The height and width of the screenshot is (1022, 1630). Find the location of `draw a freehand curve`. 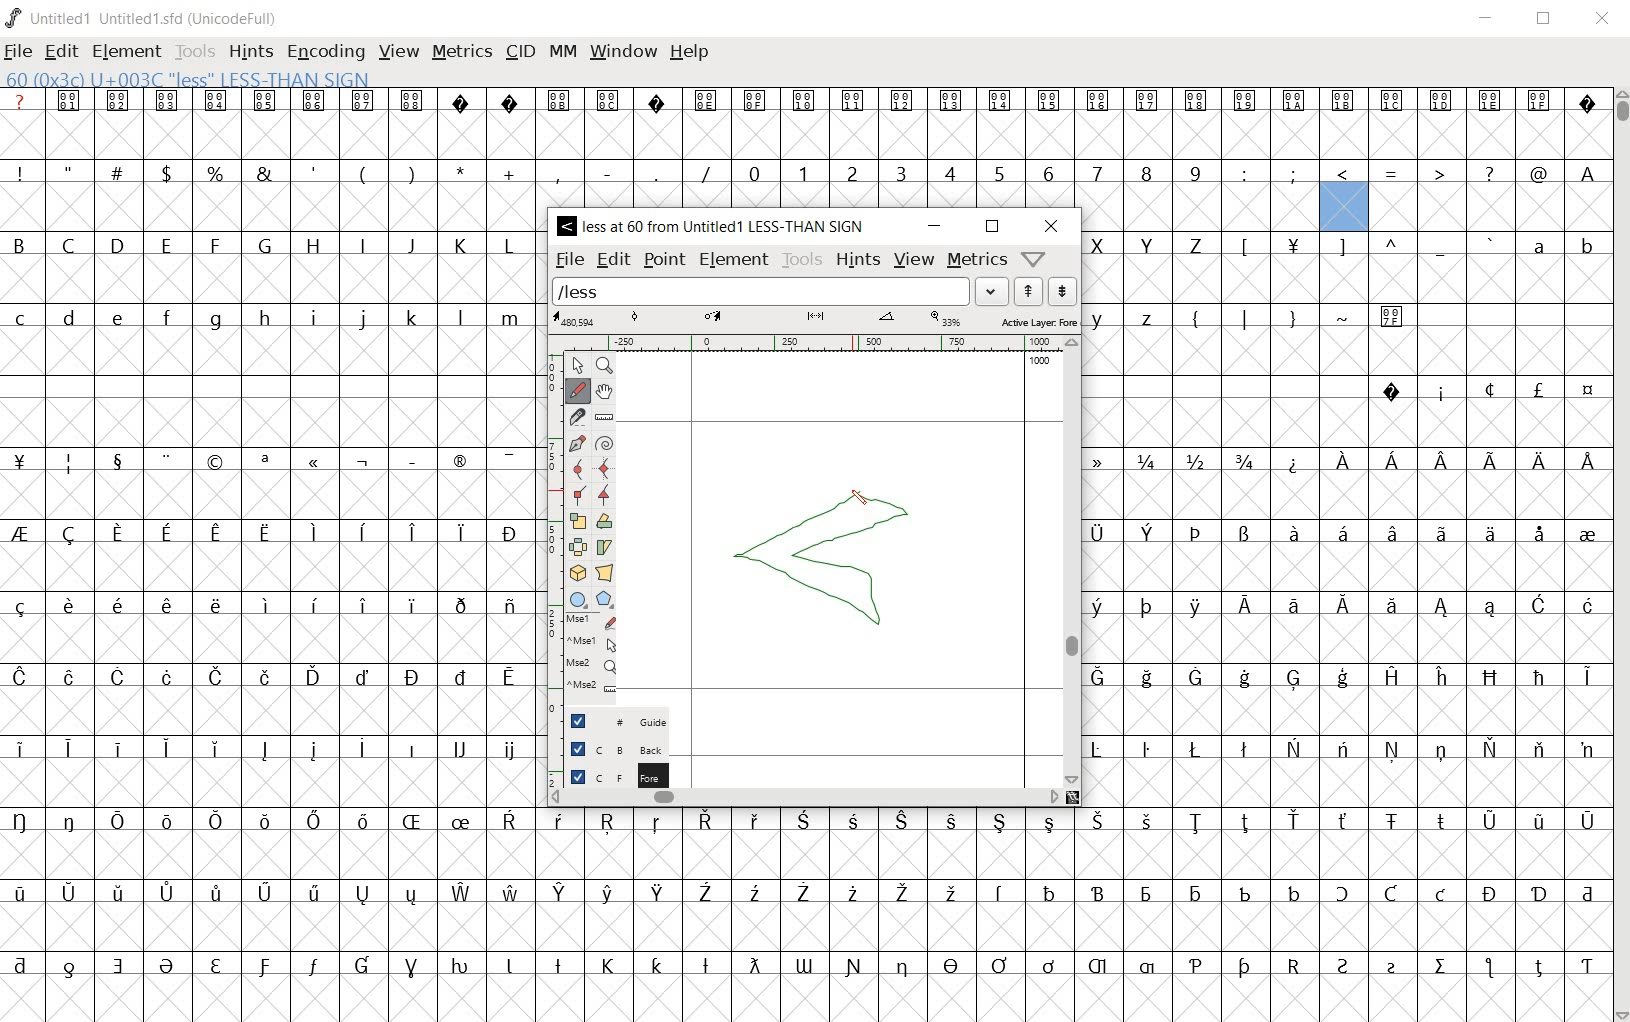

draw a freehand curve is located at coordinates (578, 390).